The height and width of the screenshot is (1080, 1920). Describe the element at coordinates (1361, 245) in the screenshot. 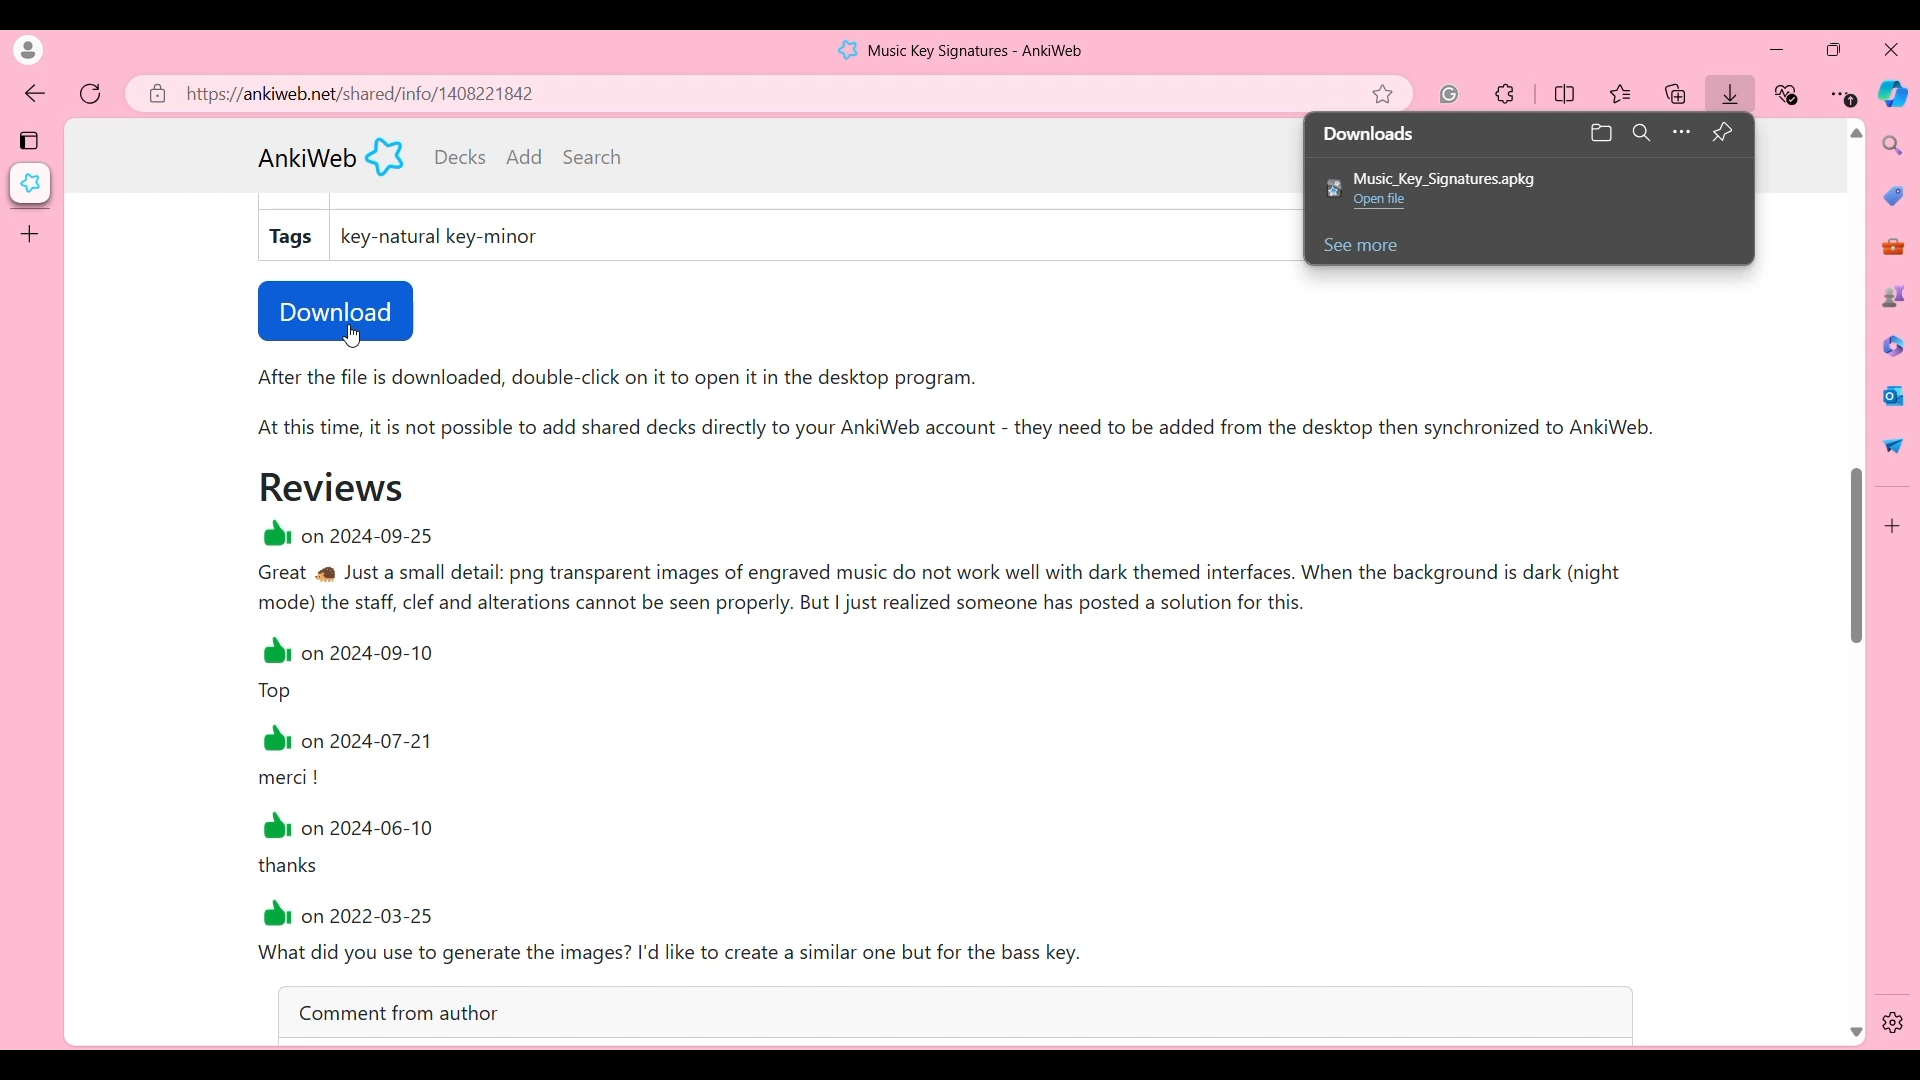

I see `See more` at that location.